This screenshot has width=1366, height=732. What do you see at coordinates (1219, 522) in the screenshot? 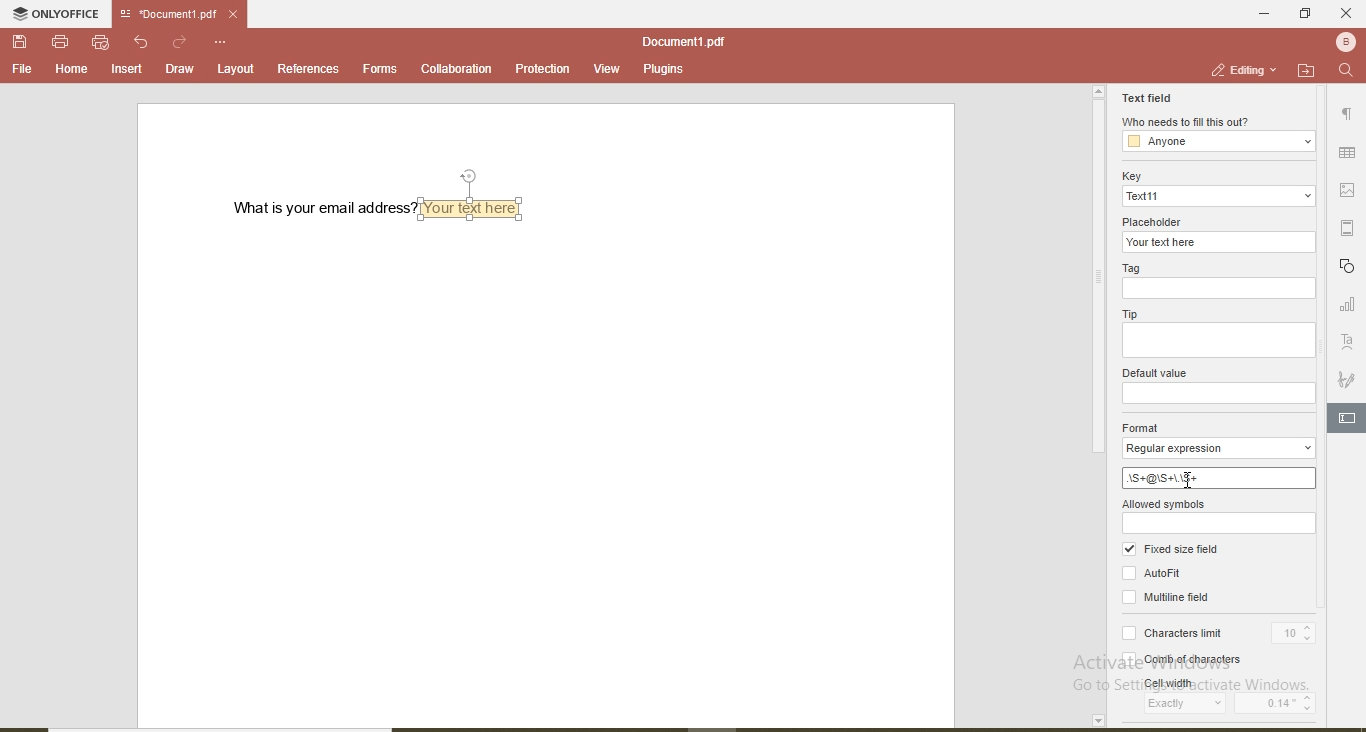
I see `allowed symbols input` at bounding box center [1219, 522].